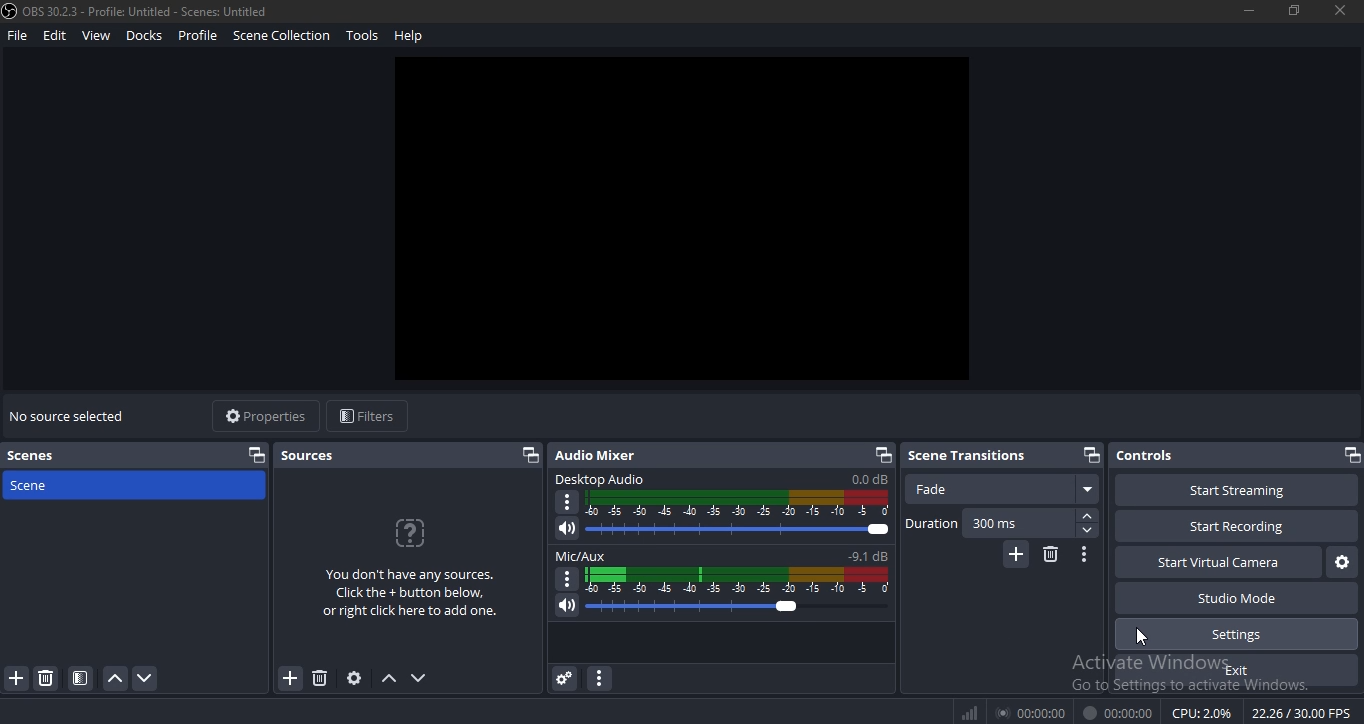 The height and width of the screenshot is (724, 1364). Describe the element at coordinates (741, 580) in the screenshot. I see `display` at that location.